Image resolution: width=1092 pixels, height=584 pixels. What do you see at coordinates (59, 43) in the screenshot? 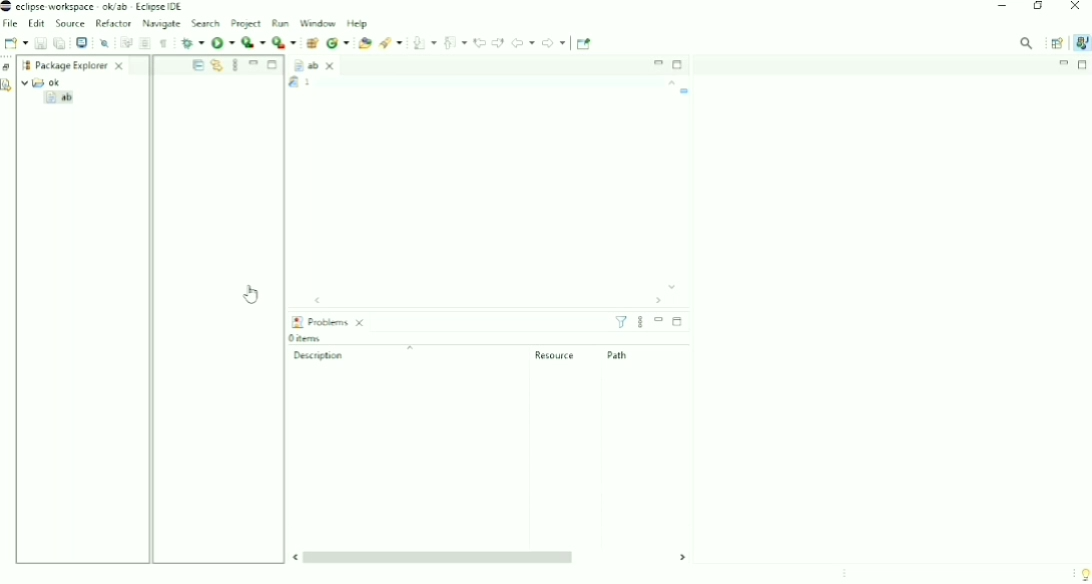
I see `Save All` at bounding box center [59, 43].